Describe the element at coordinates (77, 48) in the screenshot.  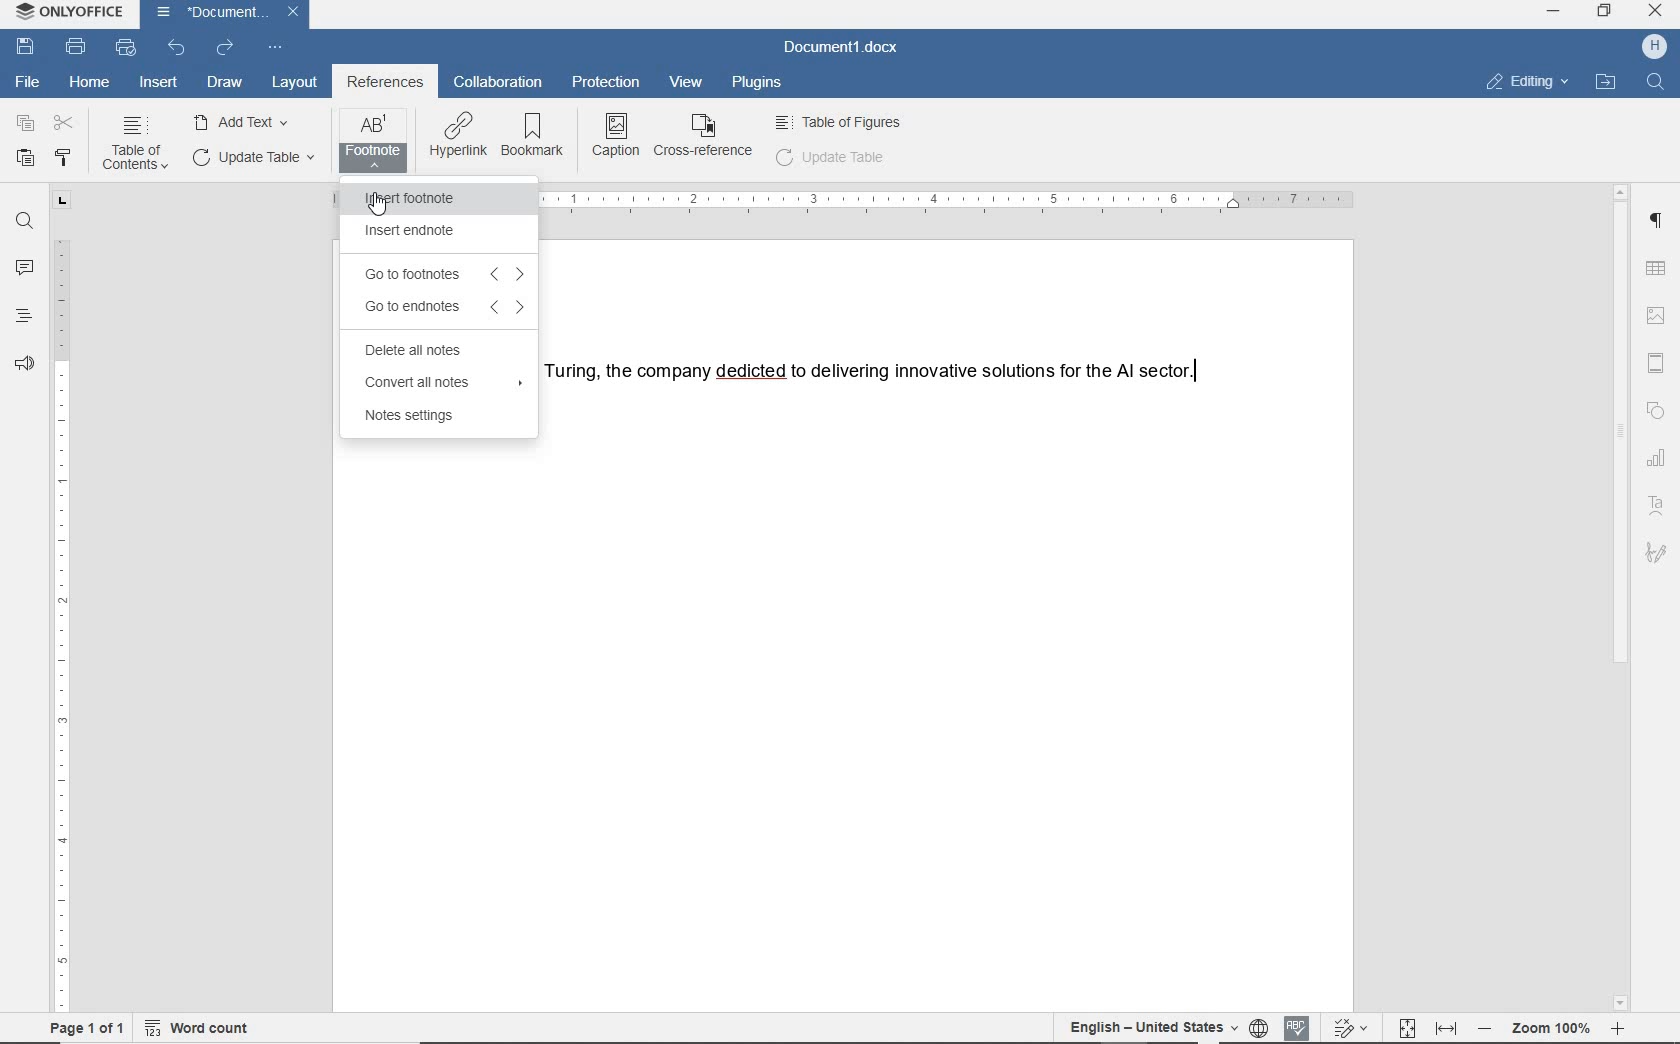
I see `print` at that location.